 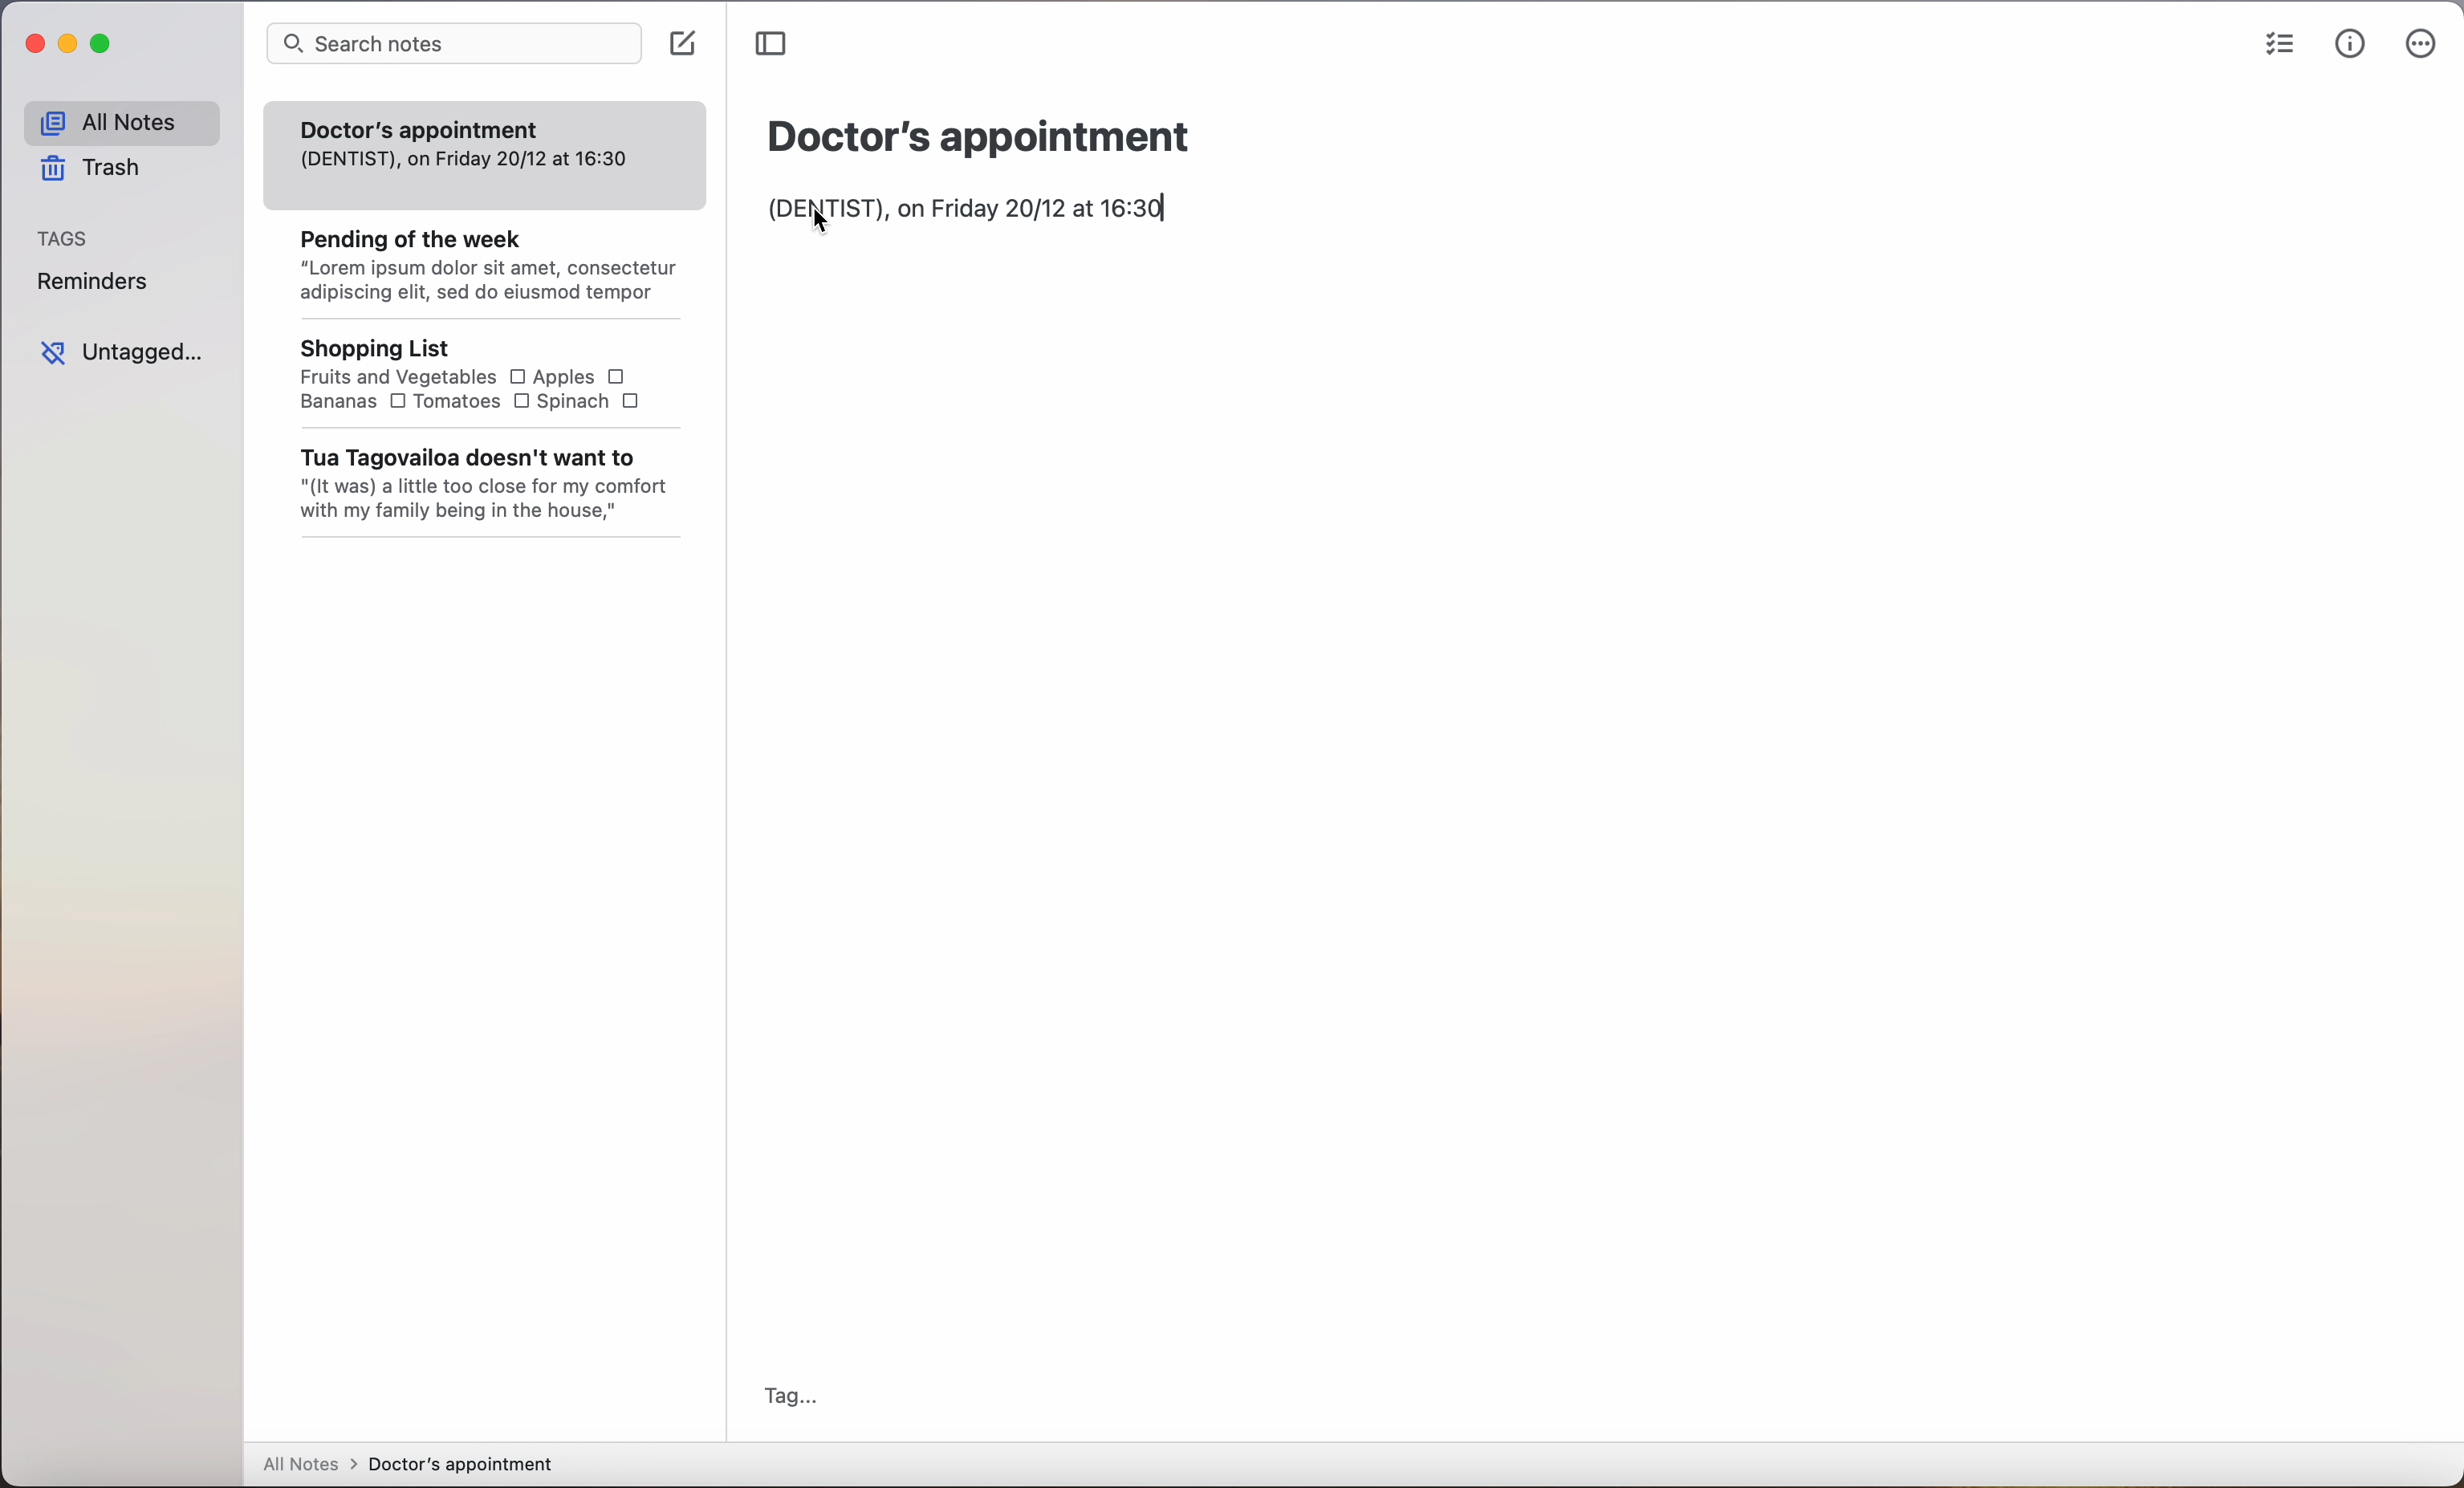 I want to click on Pending of the week
“Lorem ipsum dolor sit amet, consectetur
adipiscing elit, sed do eiusmod tempor, so click(x=475, y=259).